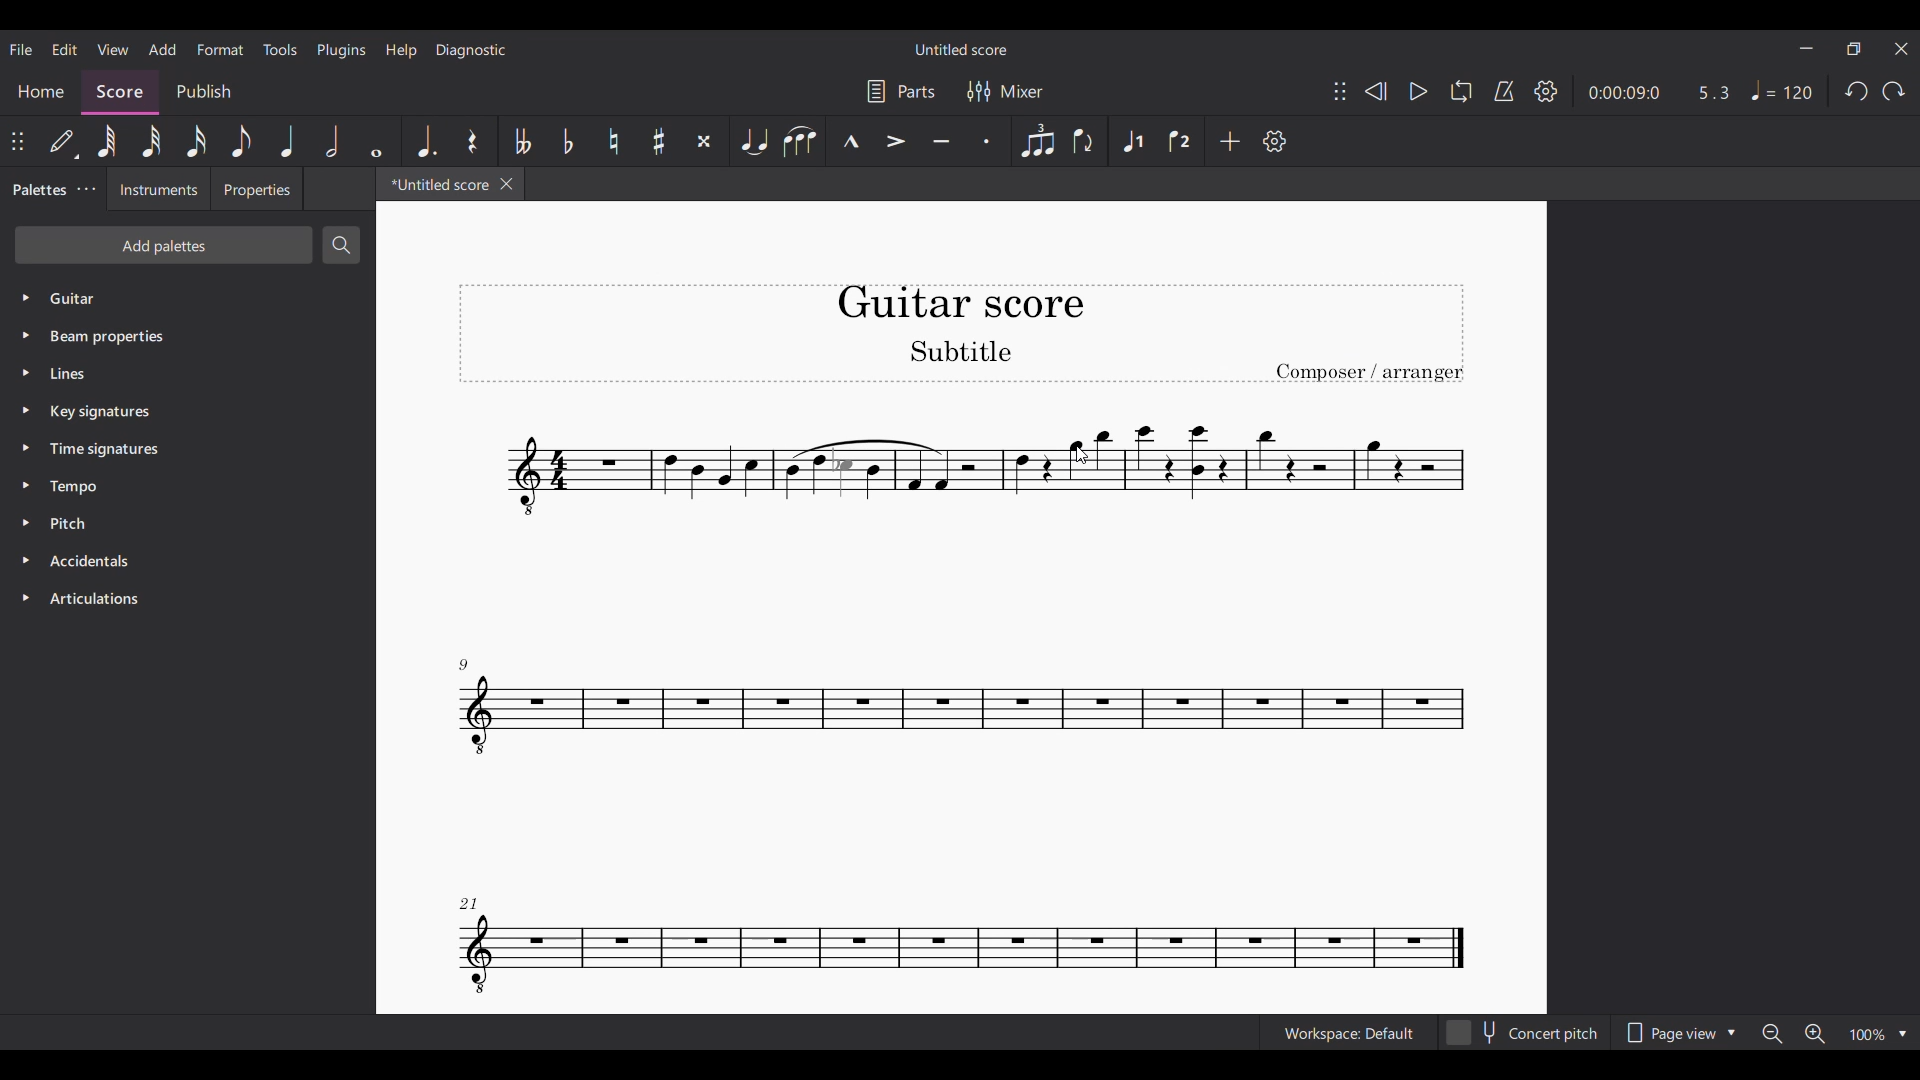 This screenshot has width=1920, height=1080. What do you see at coordinates (25, 335) in the screenshot?
I see `Click to expand beam properties palette` at bounding box center [25, 335].